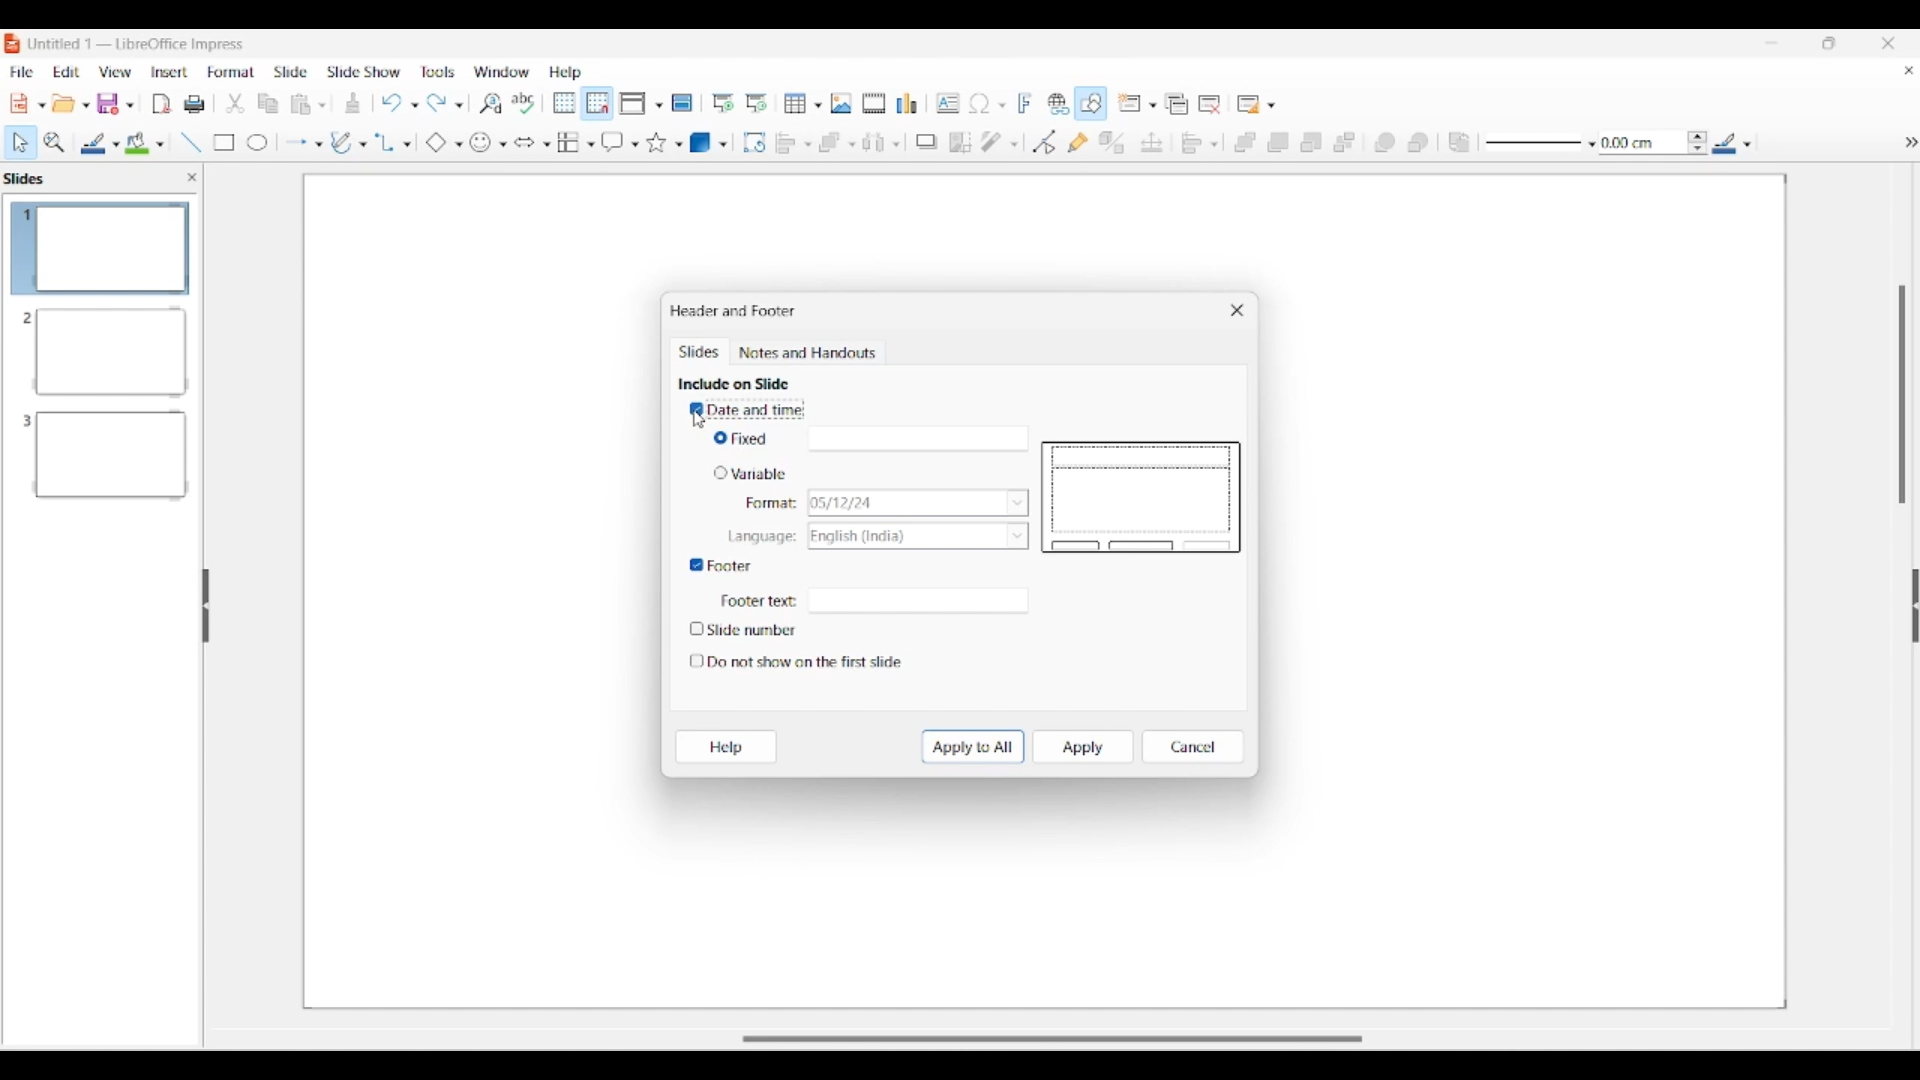 The height and width of the screenshot is (1080, 1920). What do you see at coordinates (1045, 142) in the screenshot?
I see `Toggle point edit mode` at bounding box center [1045, 142].